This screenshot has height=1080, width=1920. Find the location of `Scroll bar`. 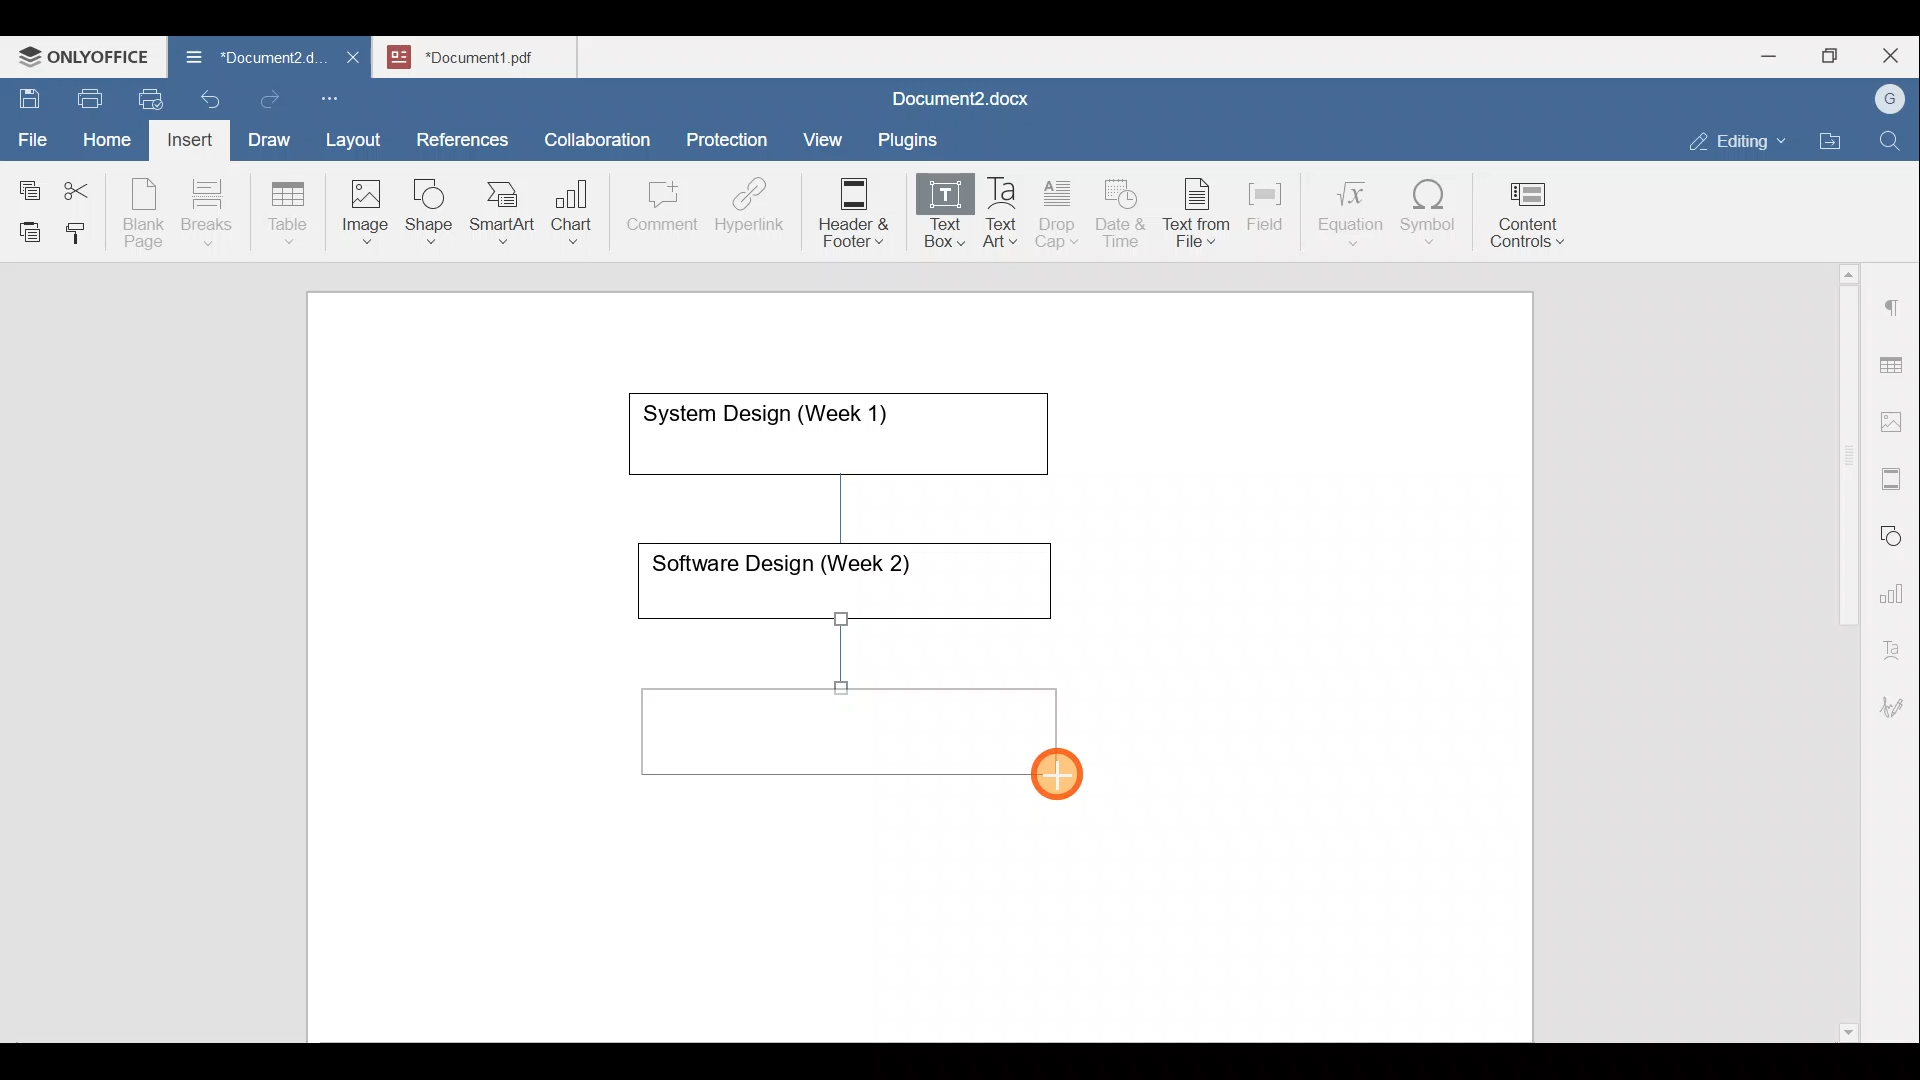

Scroll bar is located at coordinates (1841, 649).